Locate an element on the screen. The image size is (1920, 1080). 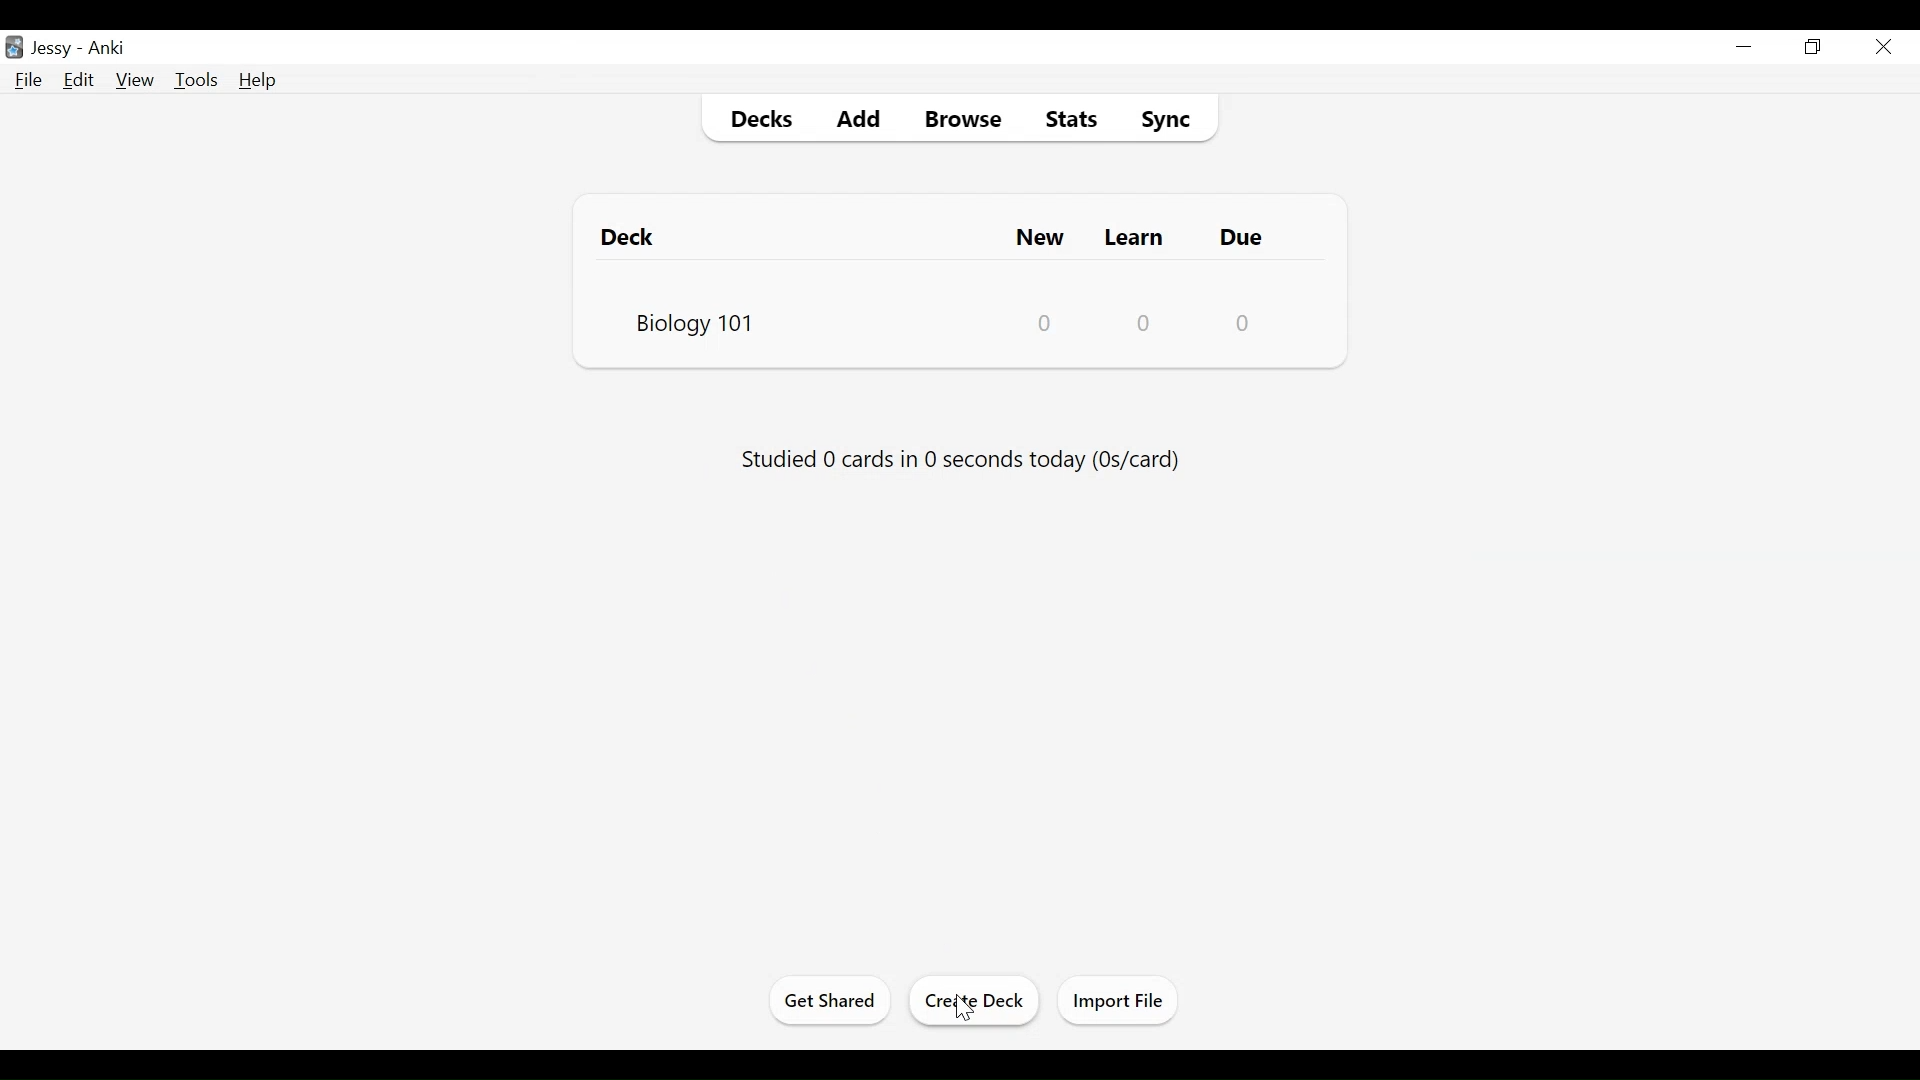
Sync is located at coordinates (1168, 116).